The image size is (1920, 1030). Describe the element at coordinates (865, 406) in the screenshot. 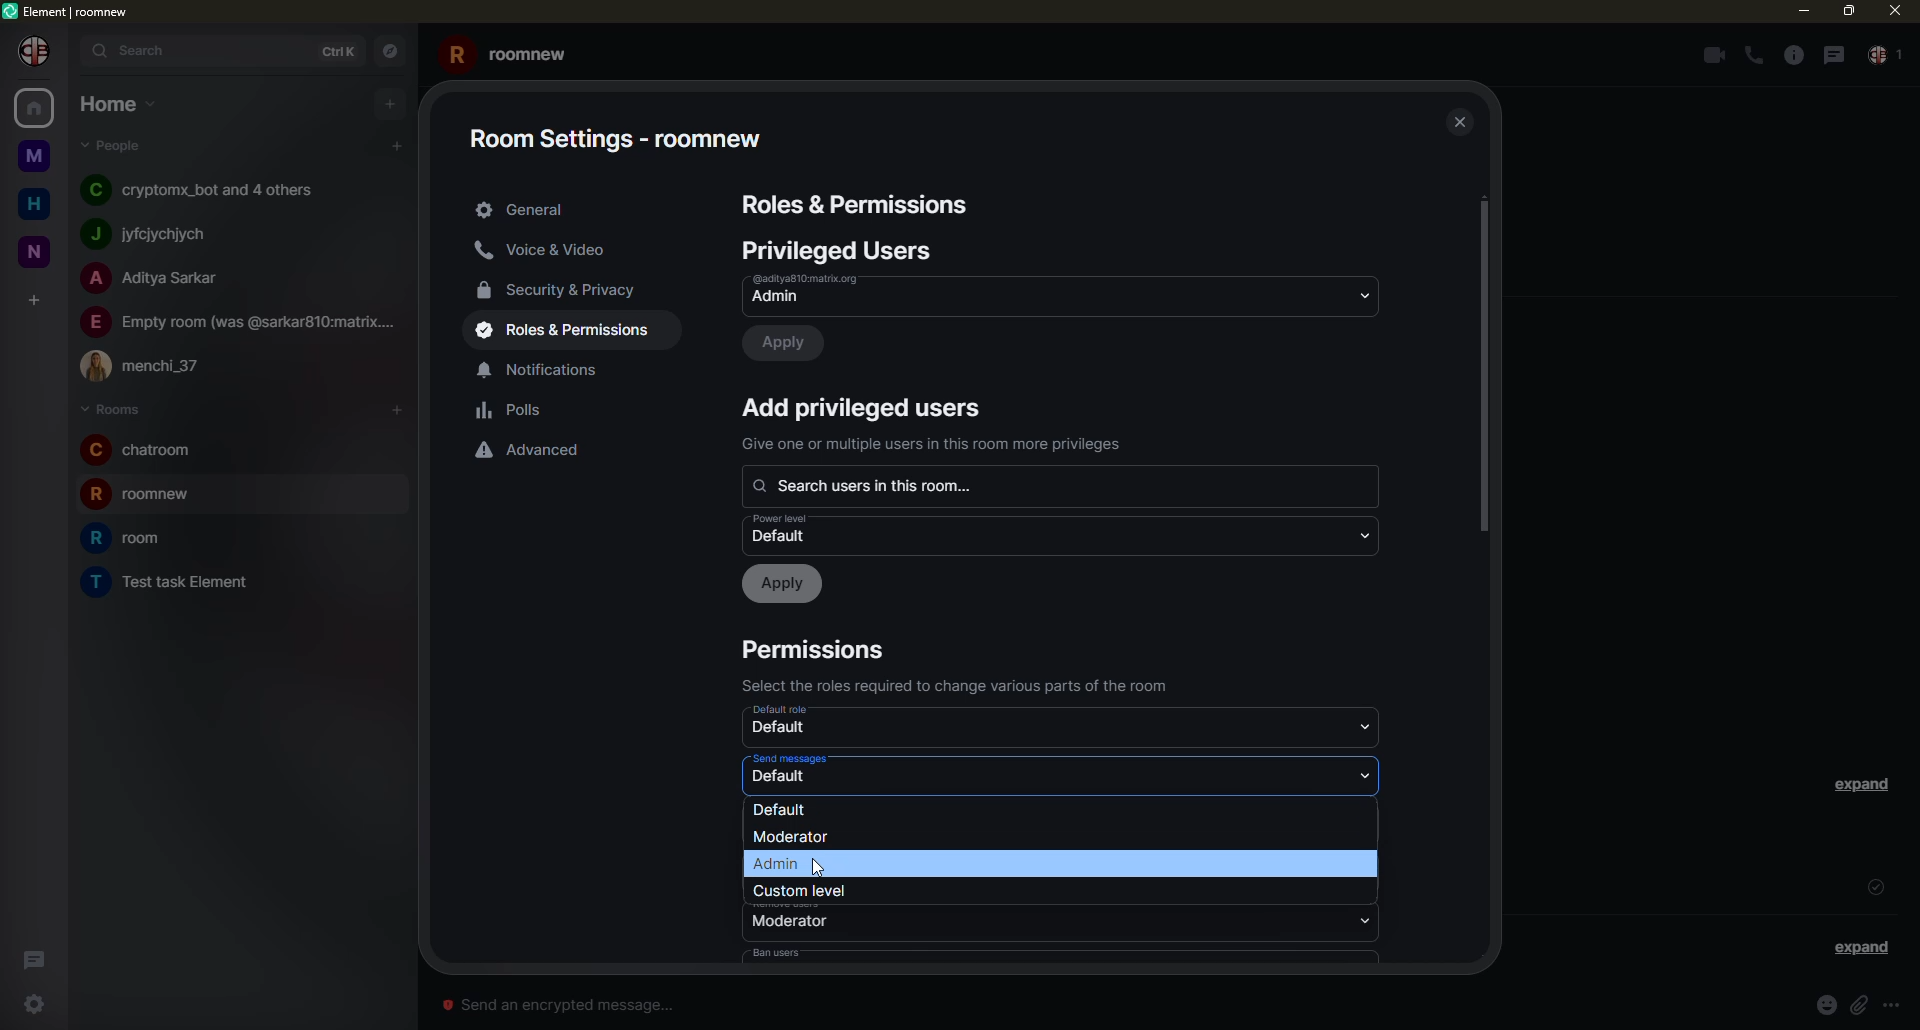

I see `add` at that location.